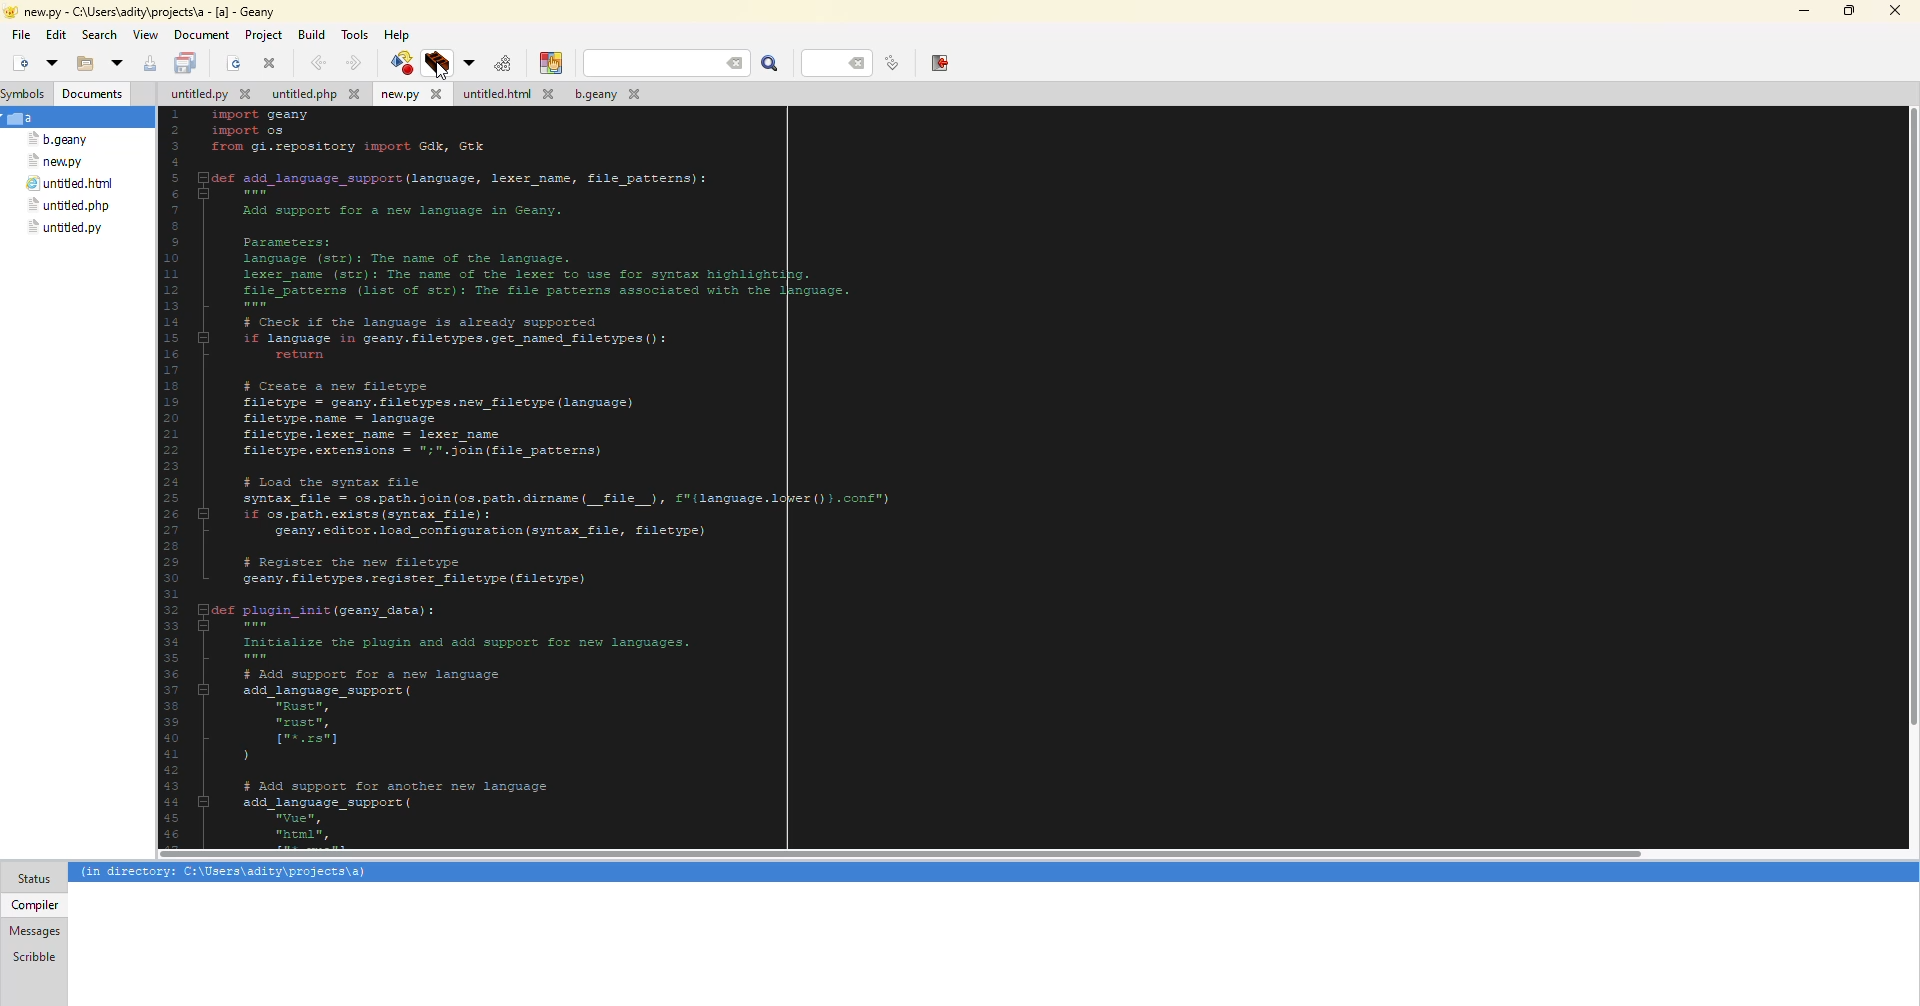 The image size is (1920, 1006). I want to click on file, so click(506, 94).